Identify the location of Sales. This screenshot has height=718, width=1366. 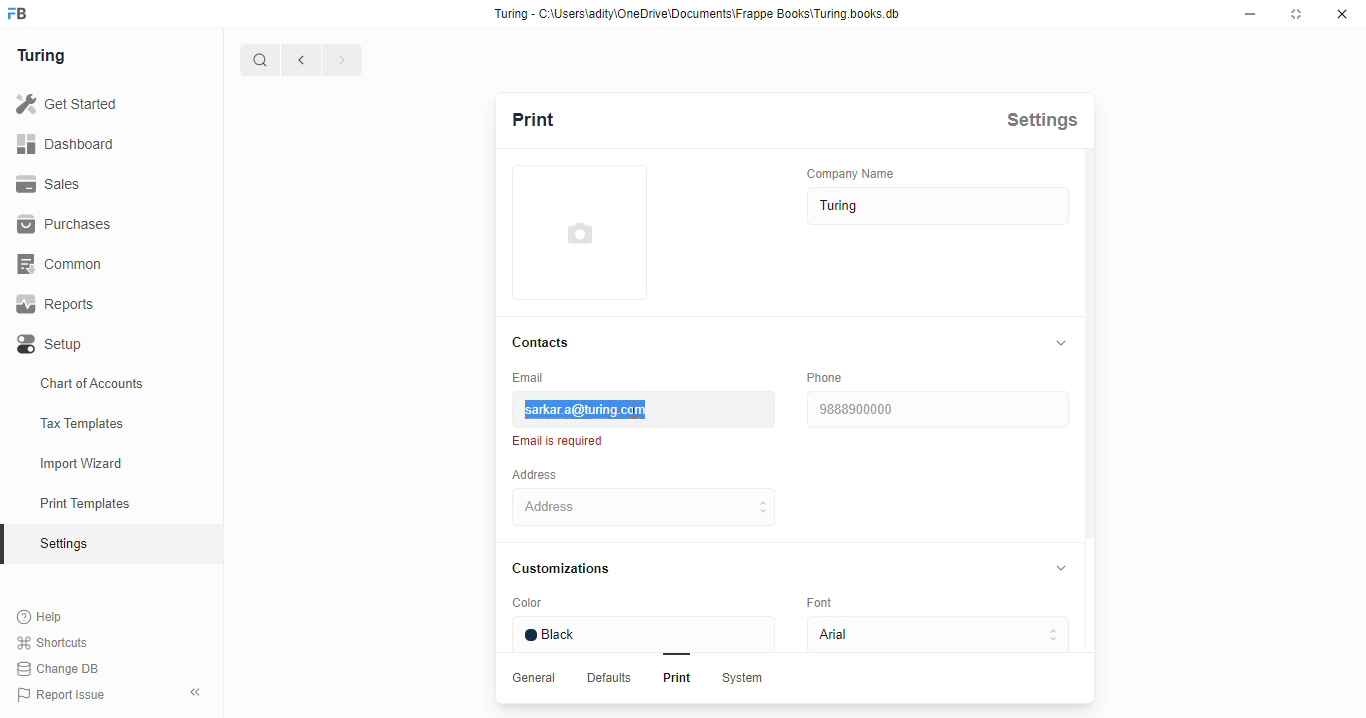
(58, 184).